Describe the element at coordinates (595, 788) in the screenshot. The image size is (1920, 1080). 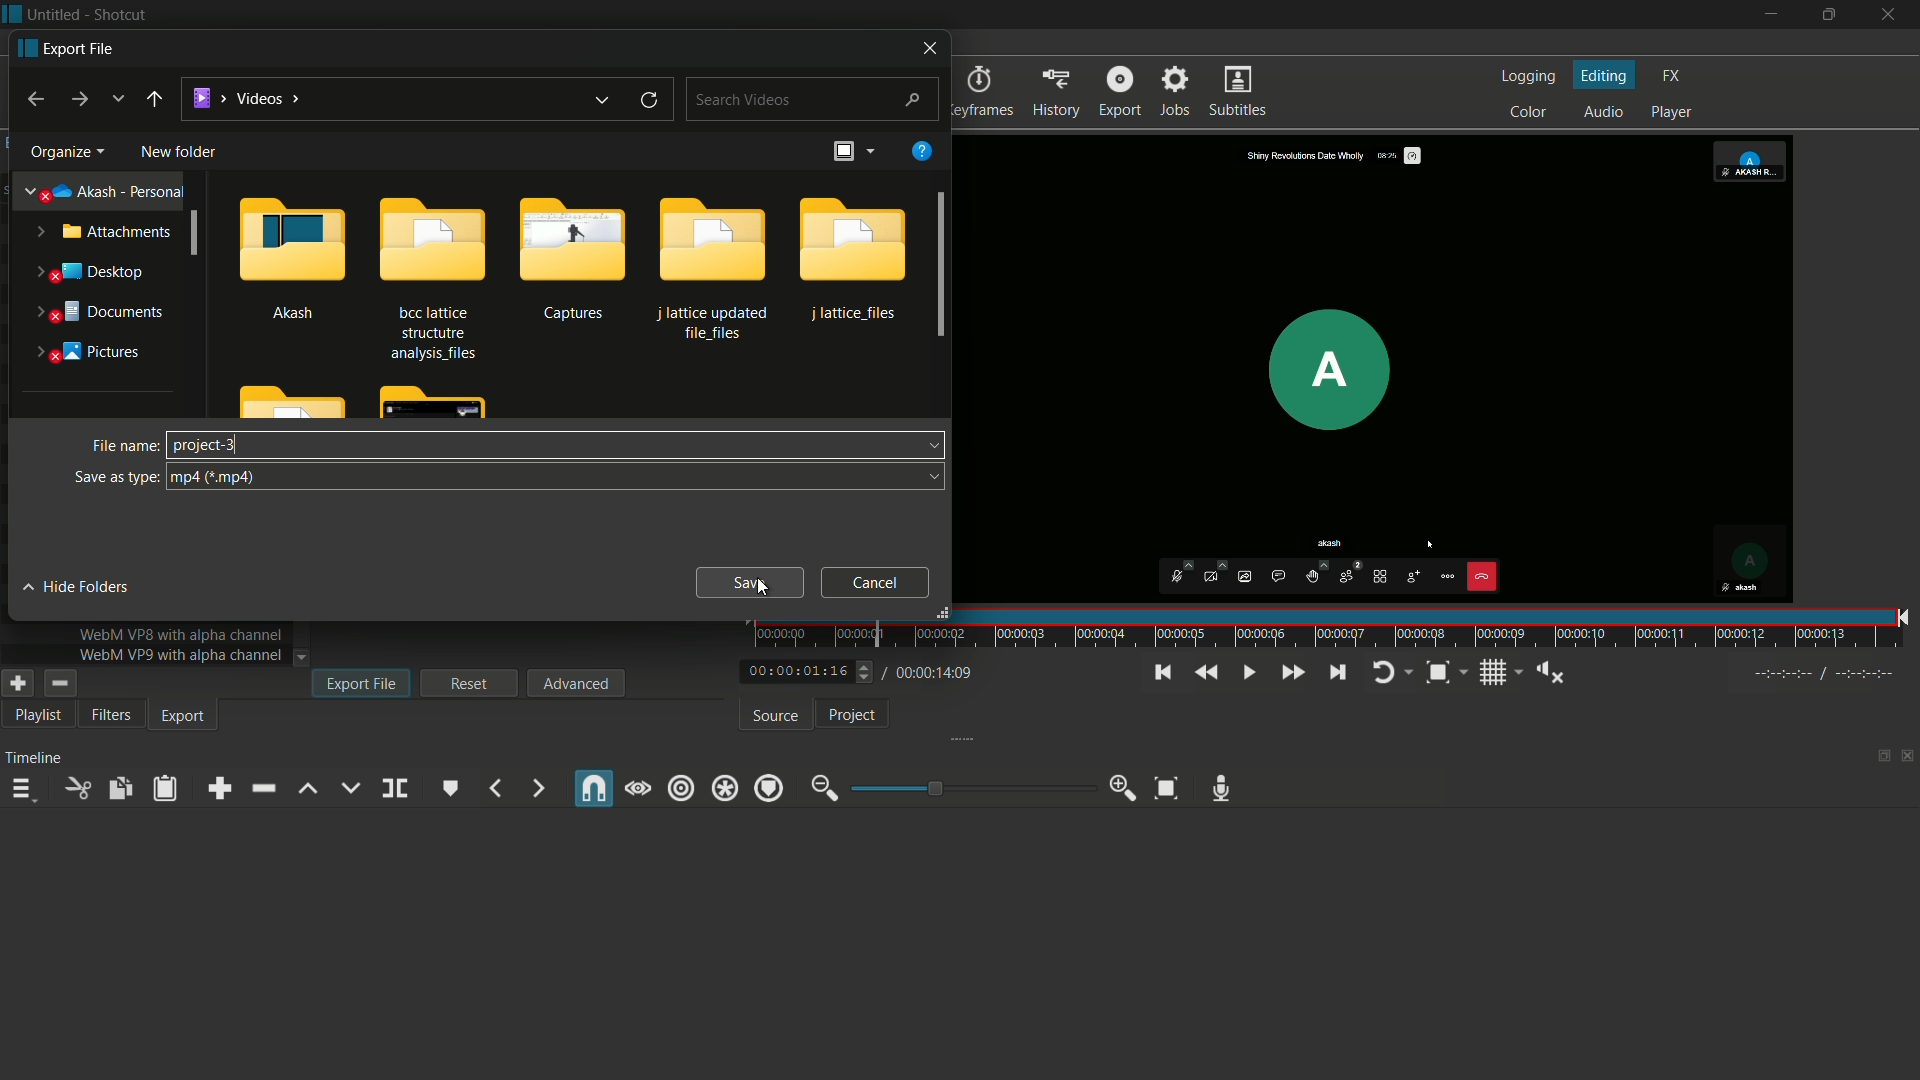
I see `snap` at that location.